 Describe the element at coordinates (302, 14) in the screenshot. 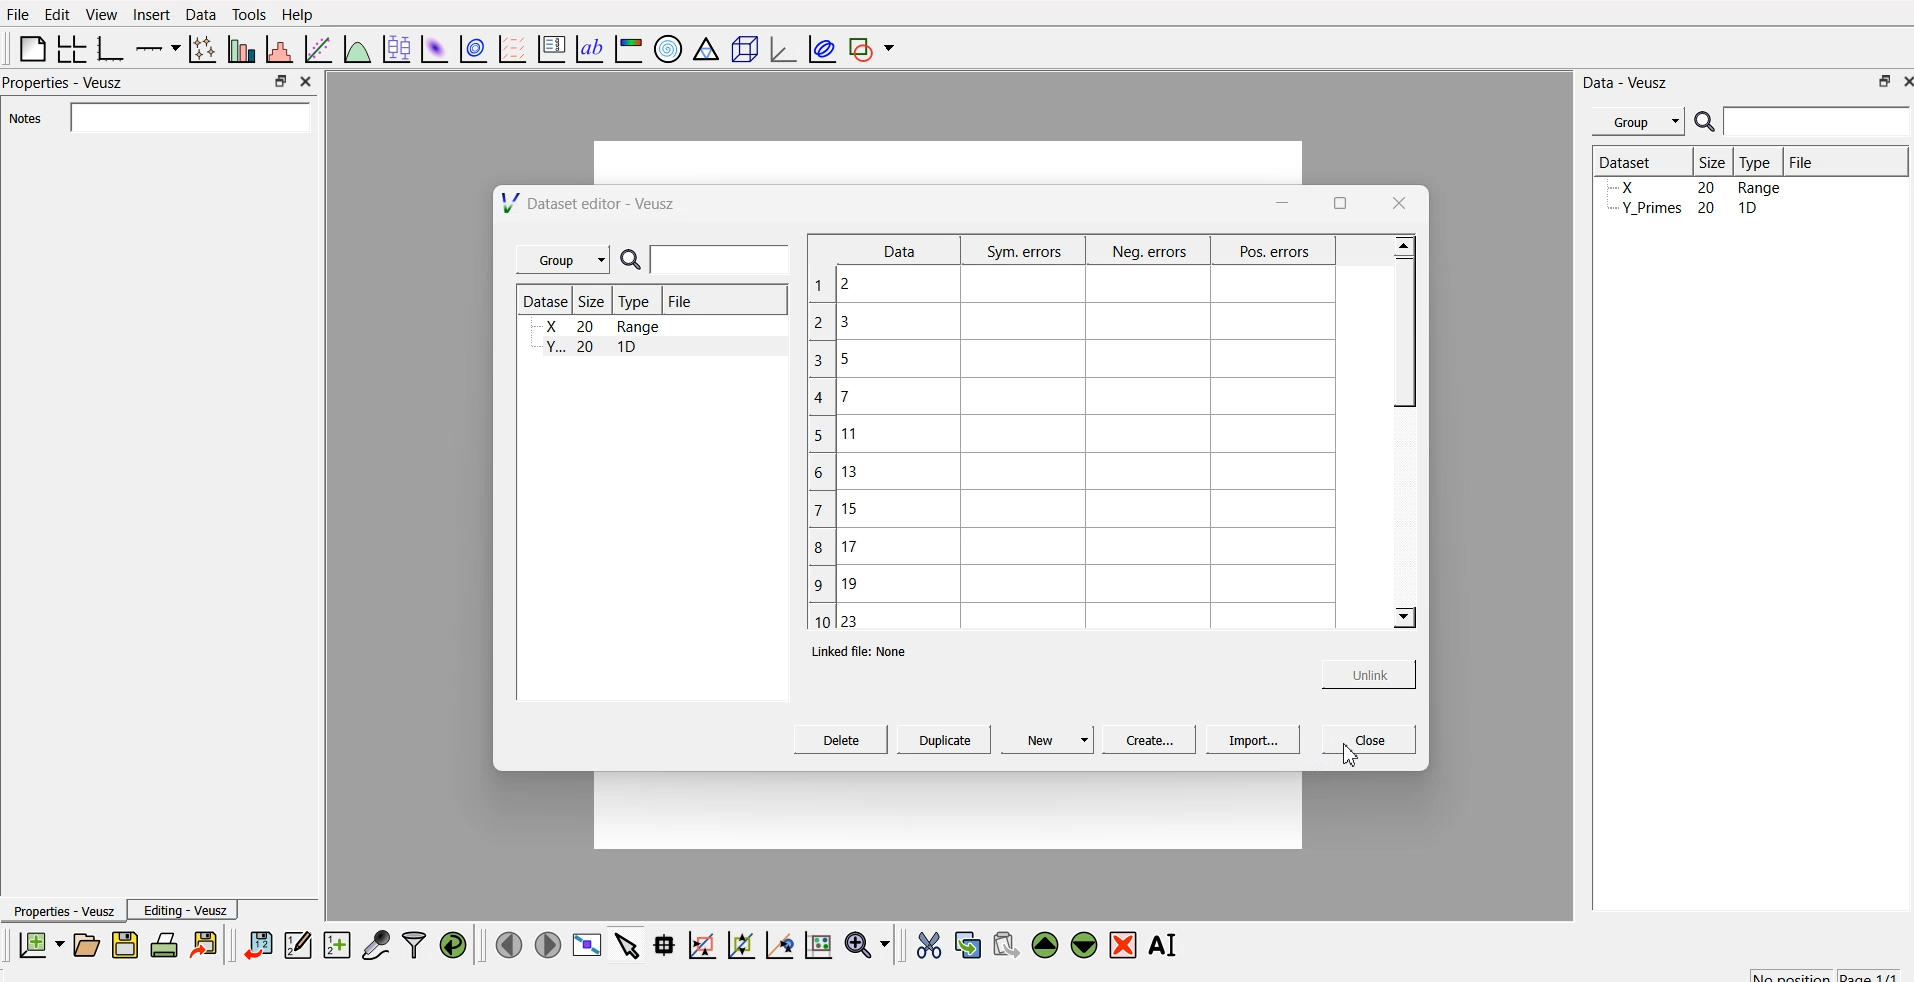

I see `Help` at that location.